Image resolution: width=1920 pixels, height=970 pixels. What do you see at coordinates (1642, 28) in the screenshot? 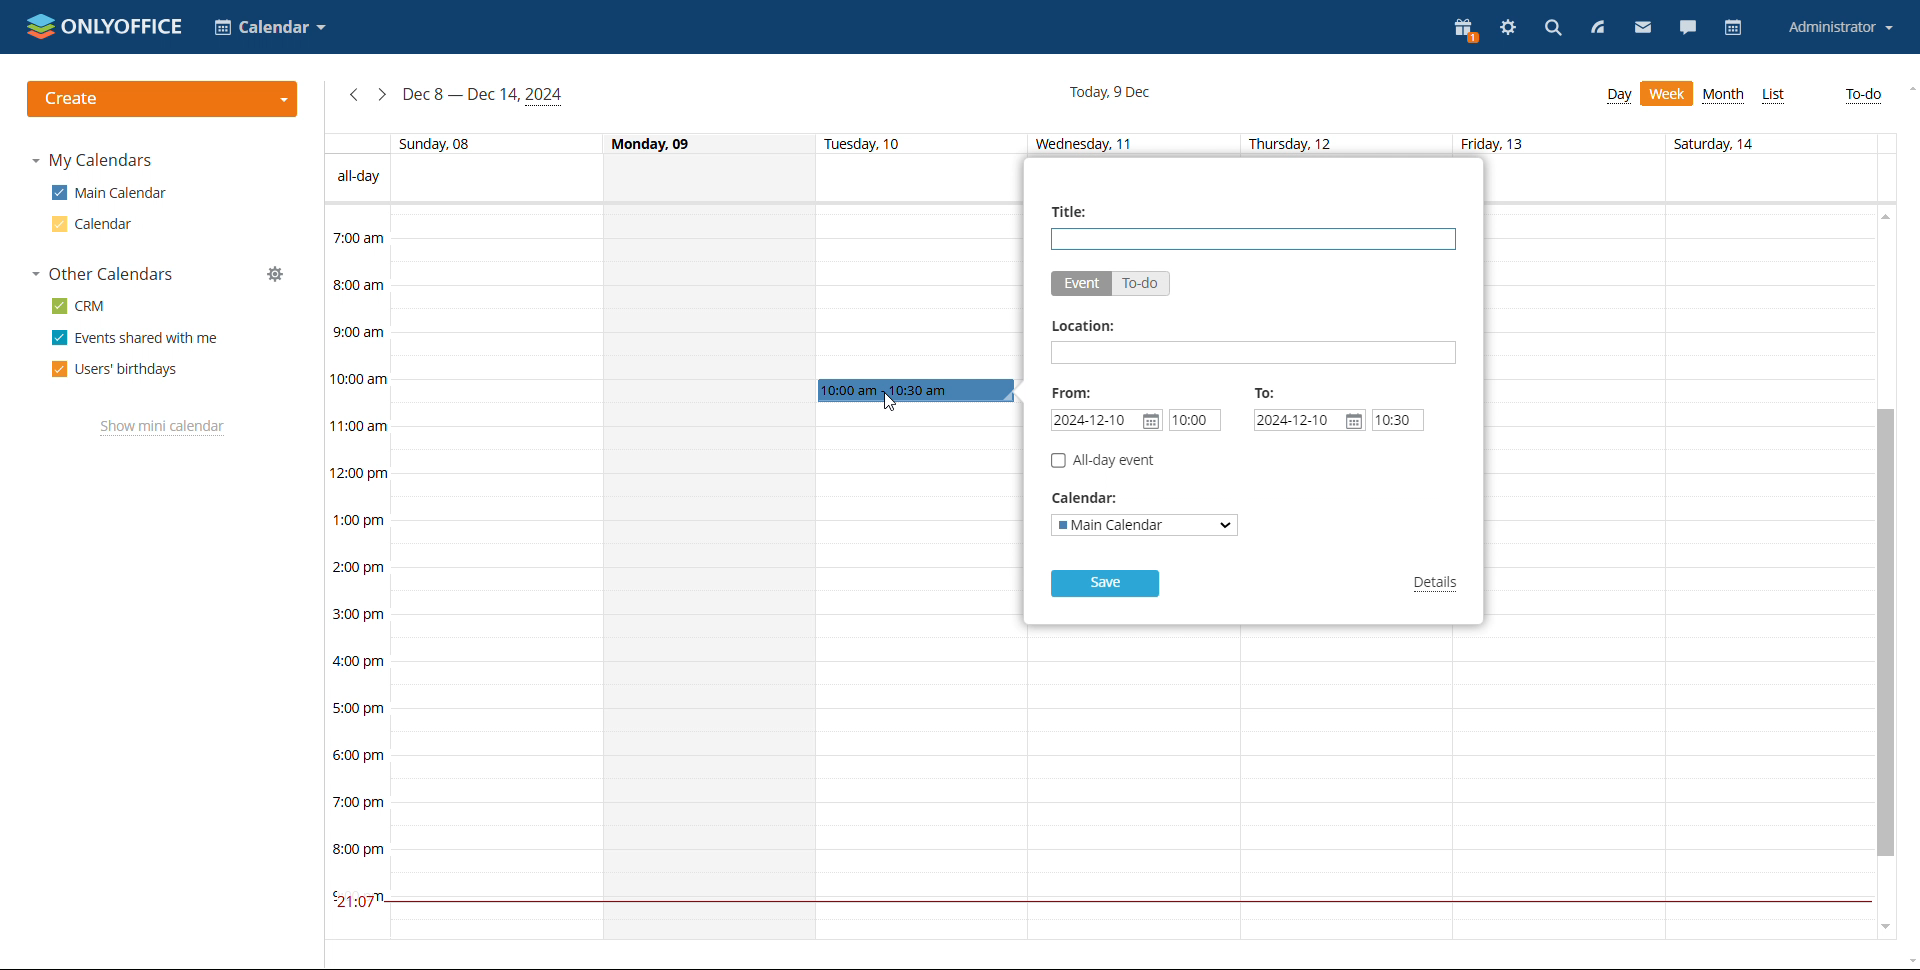
I see `mail` at bounding box center [1642, 28].